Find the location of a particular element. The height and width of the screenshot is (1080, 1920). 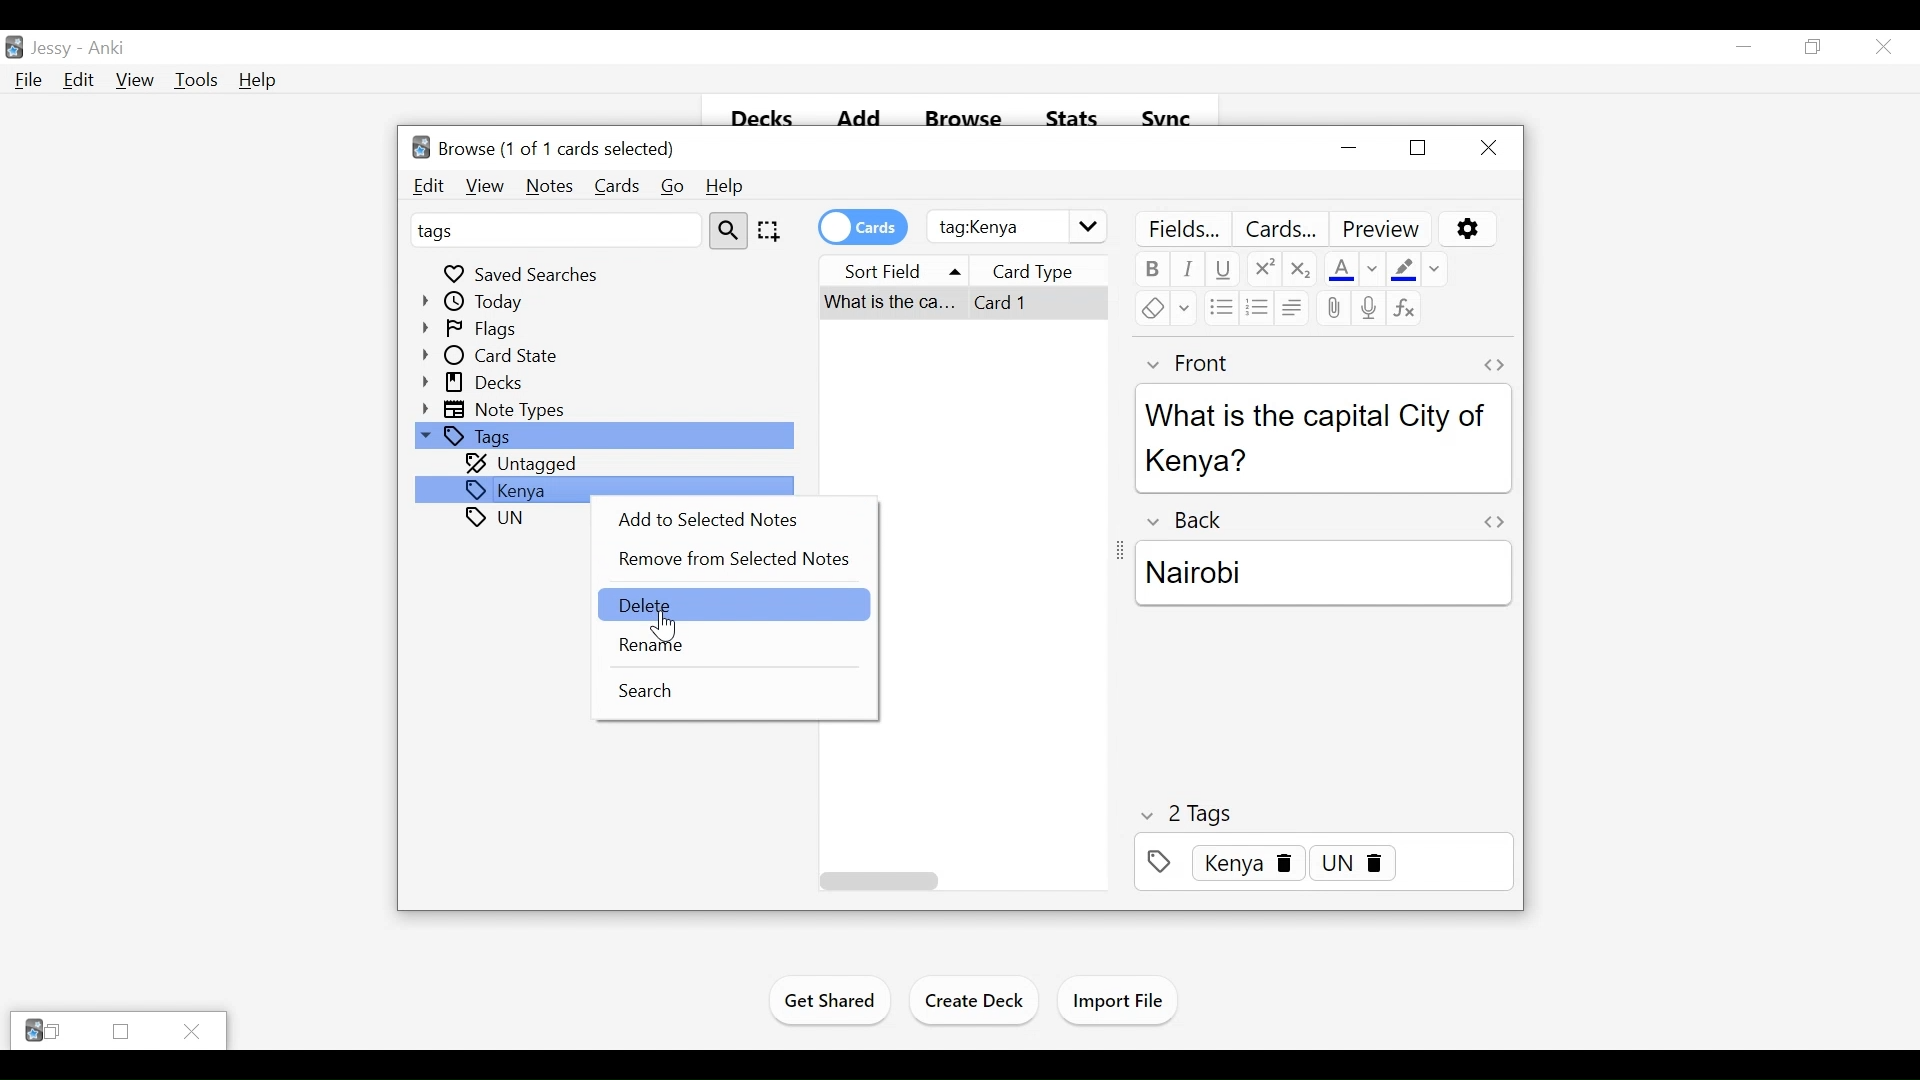

Customize Cards Template is located at coordinates (1283, 229).